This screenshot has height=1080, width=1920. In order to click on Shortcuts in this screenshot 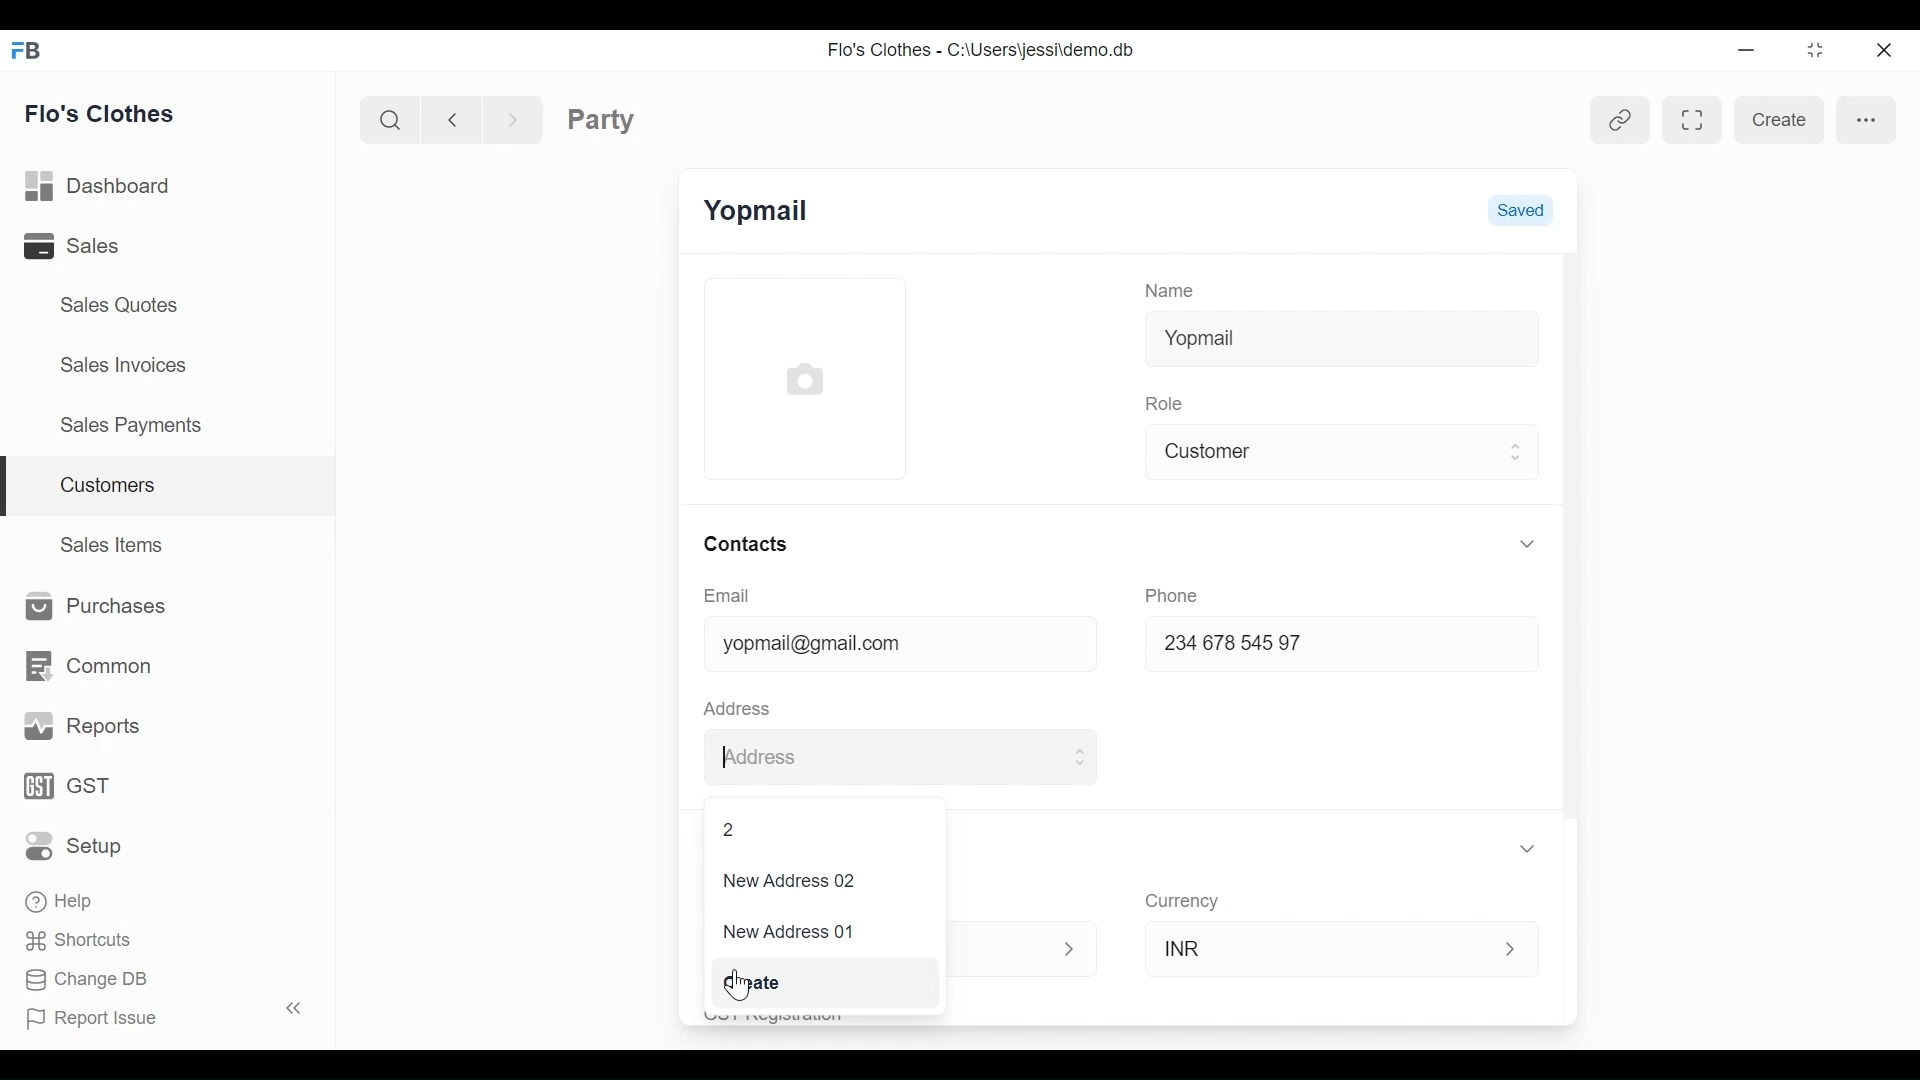, I will do `click(72, 939)`.